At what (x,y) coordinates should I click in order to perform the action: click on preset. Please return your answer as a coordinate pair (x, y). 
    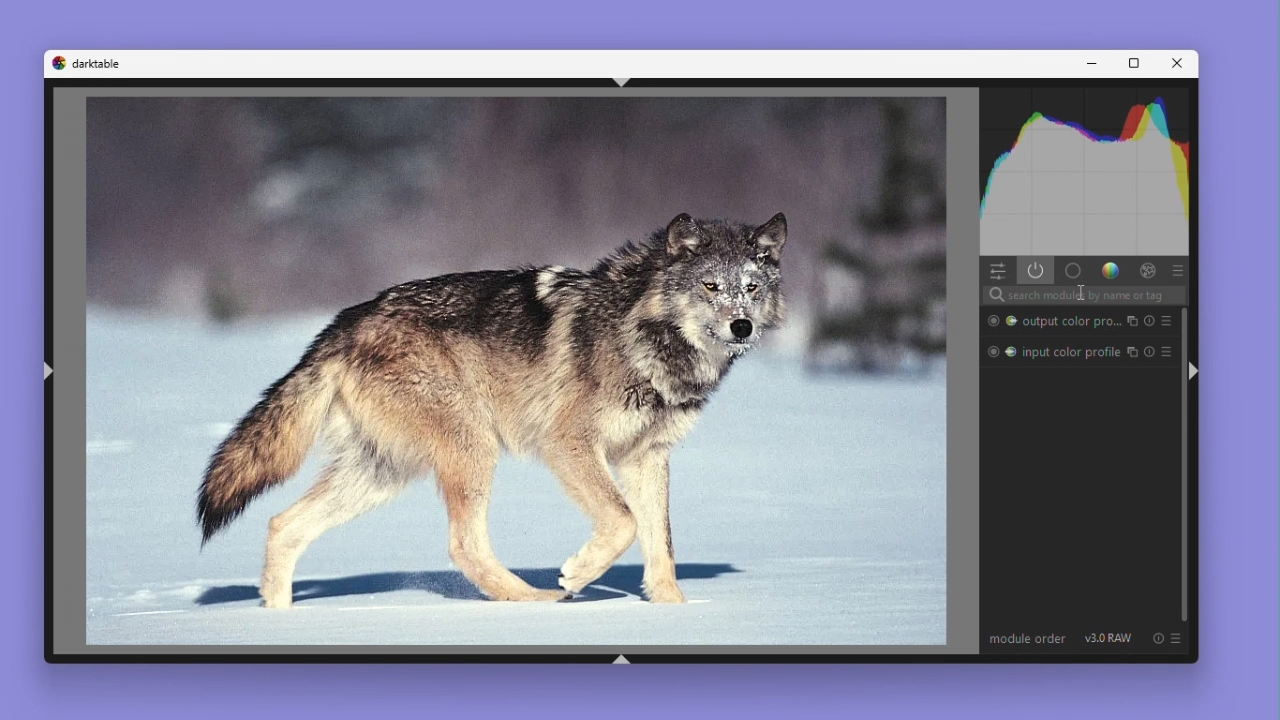
    Looking at the image, I should click on (1165, 352).